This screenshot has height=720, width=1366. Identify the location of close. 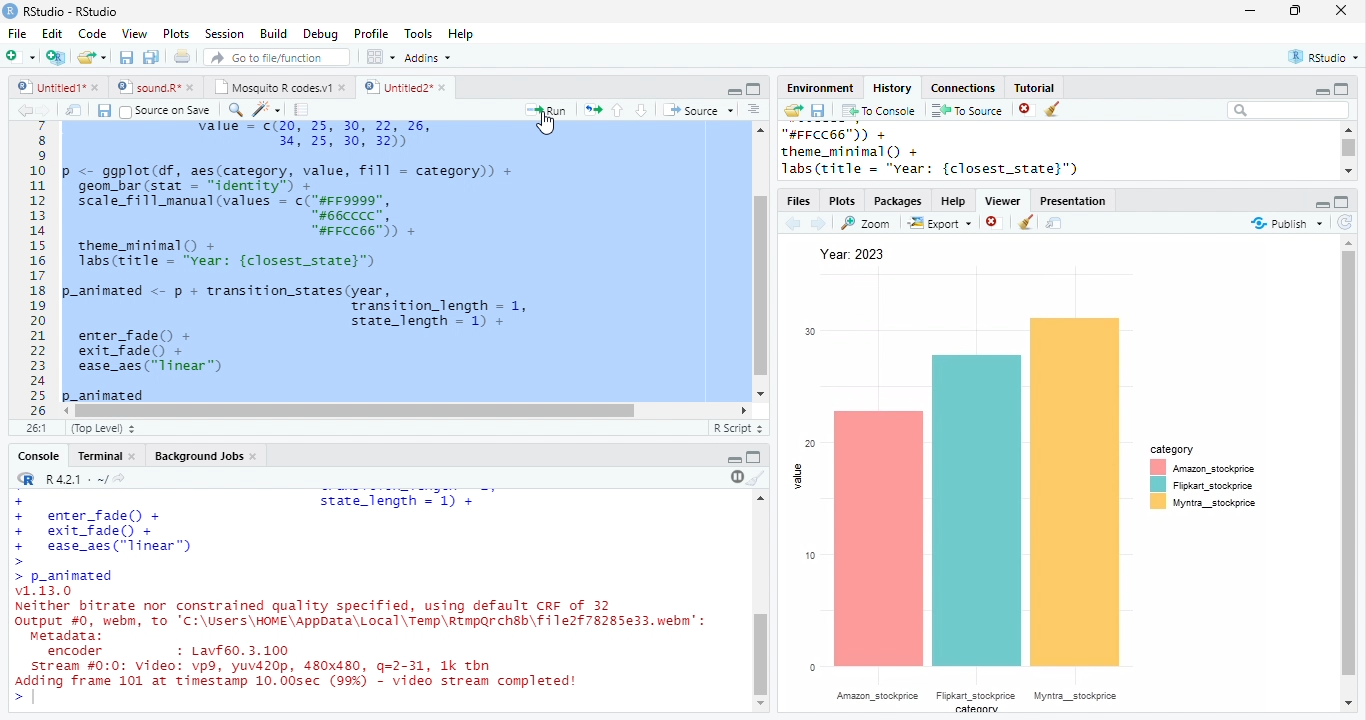
(98, 89).